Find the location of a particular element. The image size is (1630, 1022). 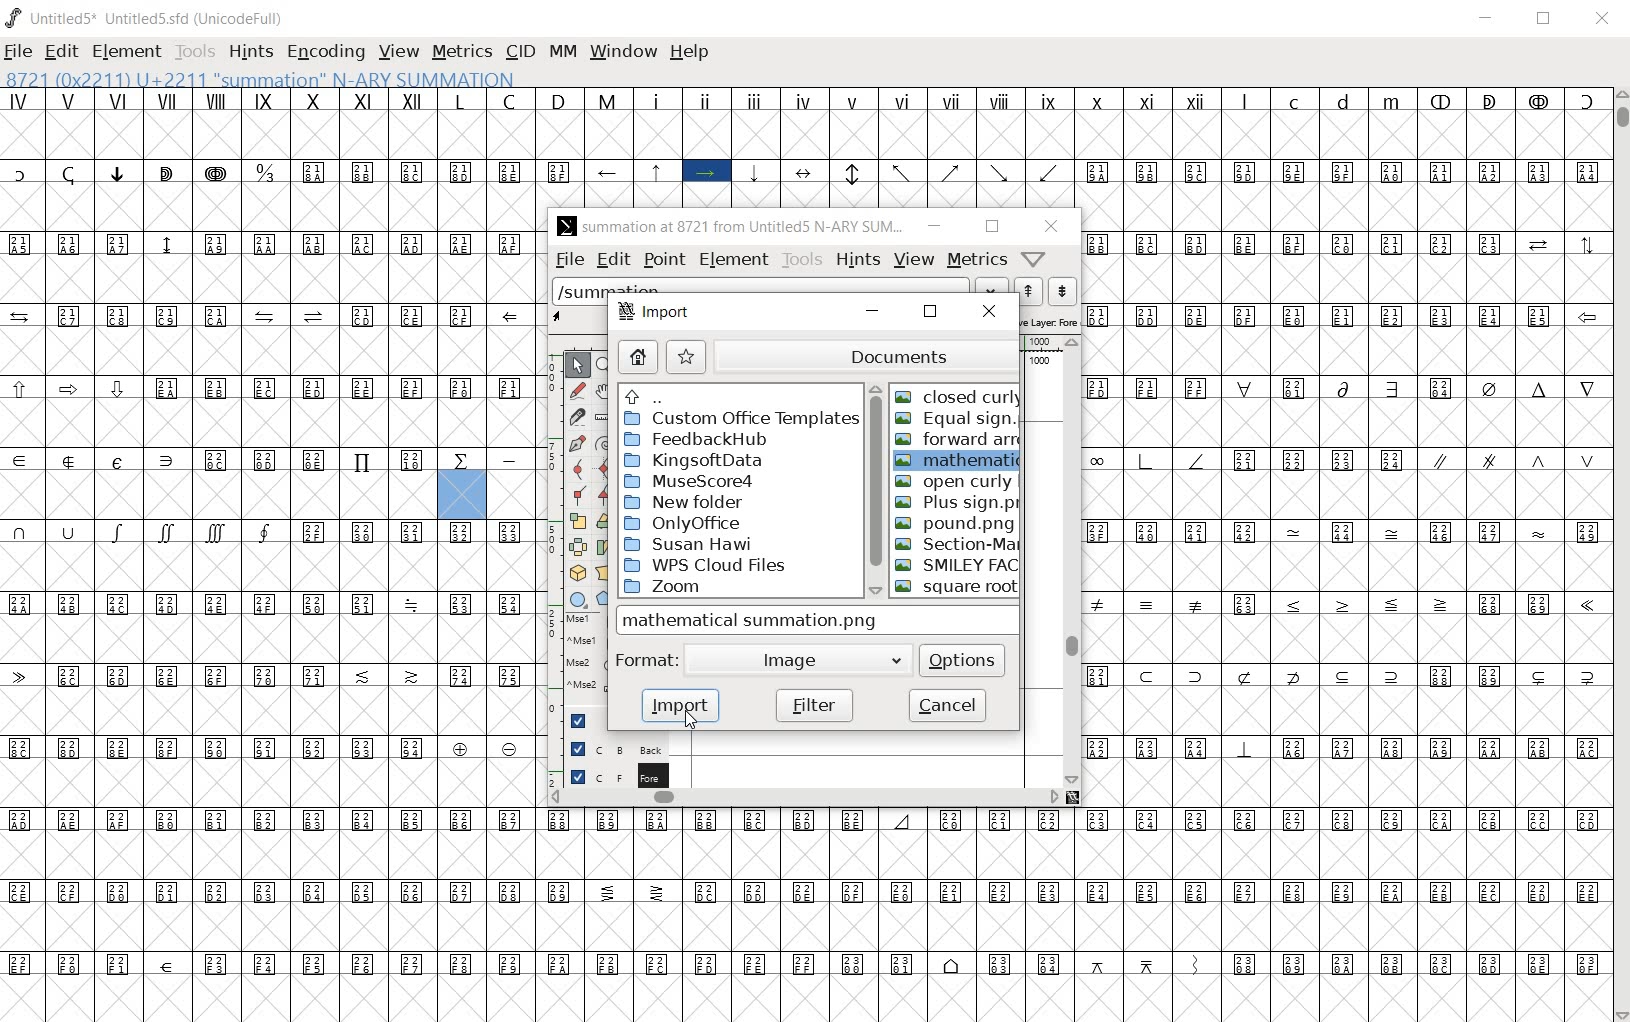

Add a corner point is located at coordinates (577, 494).